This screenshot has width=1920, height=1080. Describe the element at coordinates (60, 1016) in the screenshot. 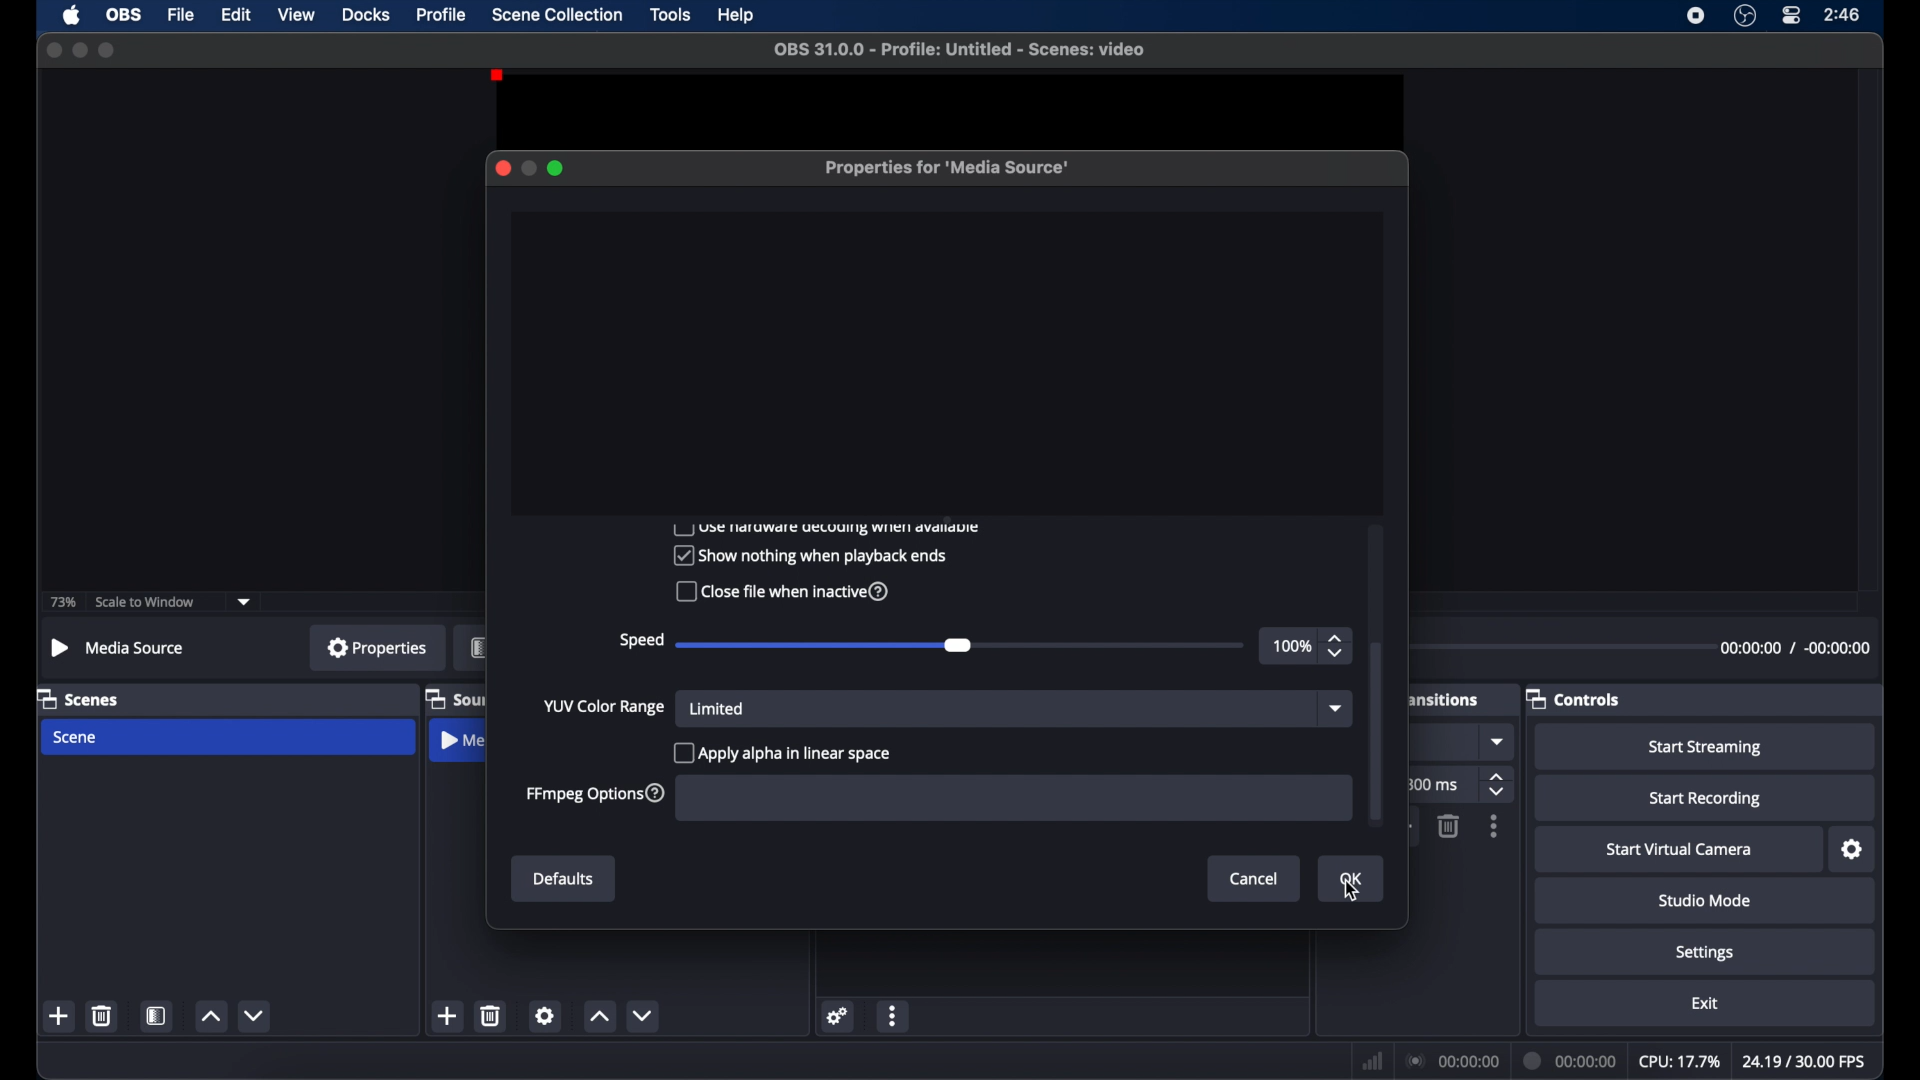

I see `add` at that location.